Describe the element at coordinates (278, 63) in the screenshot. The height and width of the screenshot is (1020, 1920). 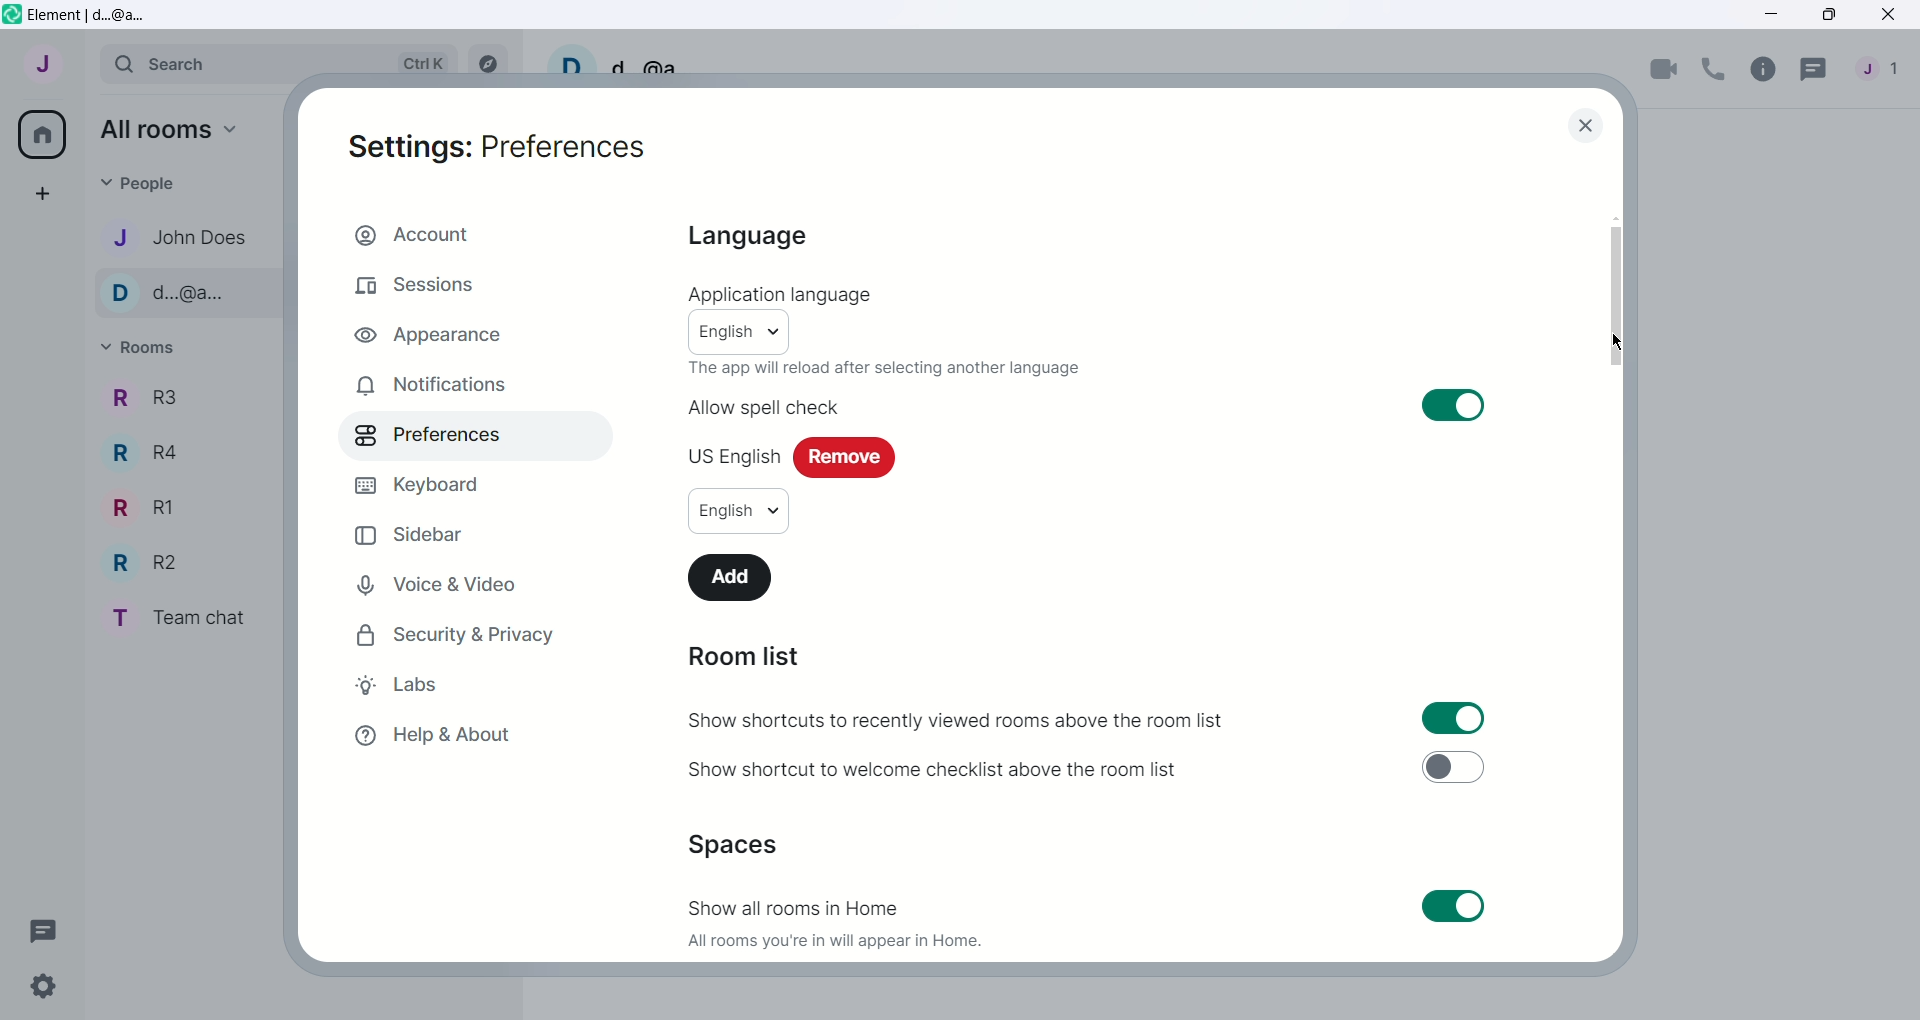
I see `Search bar` at that location.